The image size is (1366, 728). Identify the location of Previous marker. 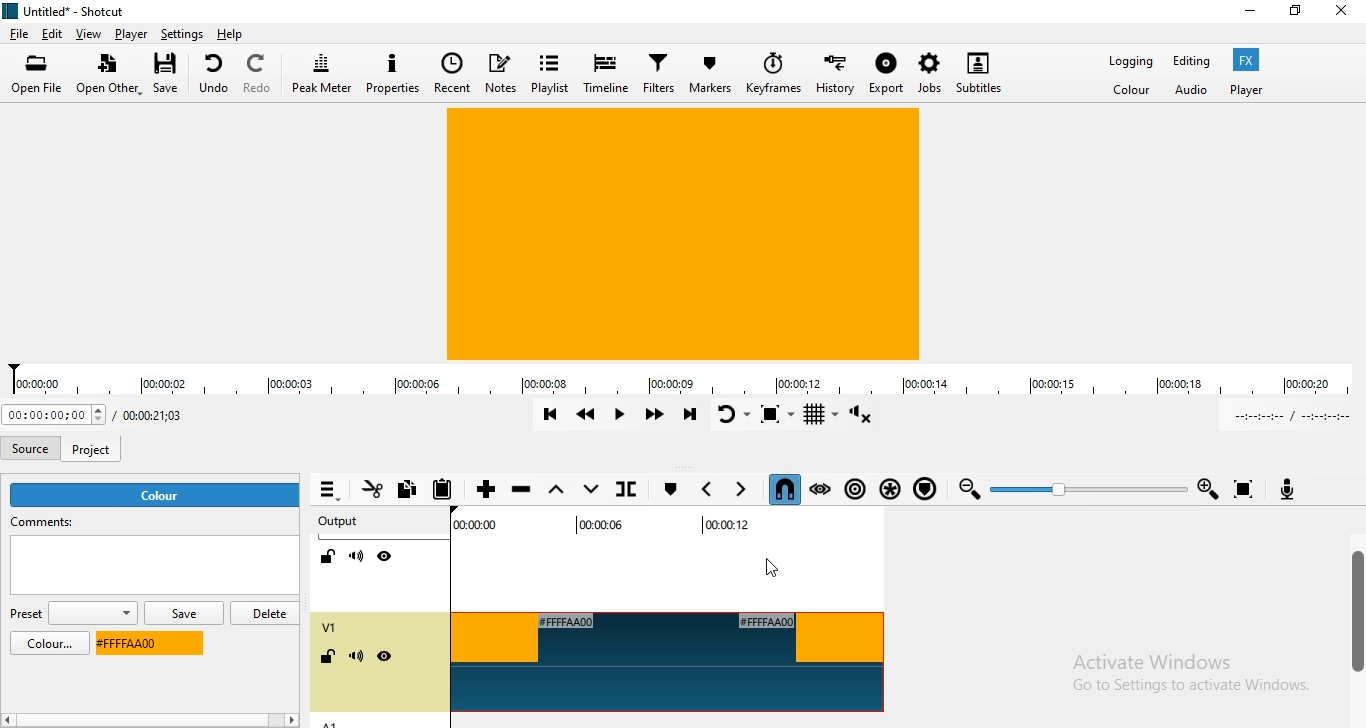
(709, 489).